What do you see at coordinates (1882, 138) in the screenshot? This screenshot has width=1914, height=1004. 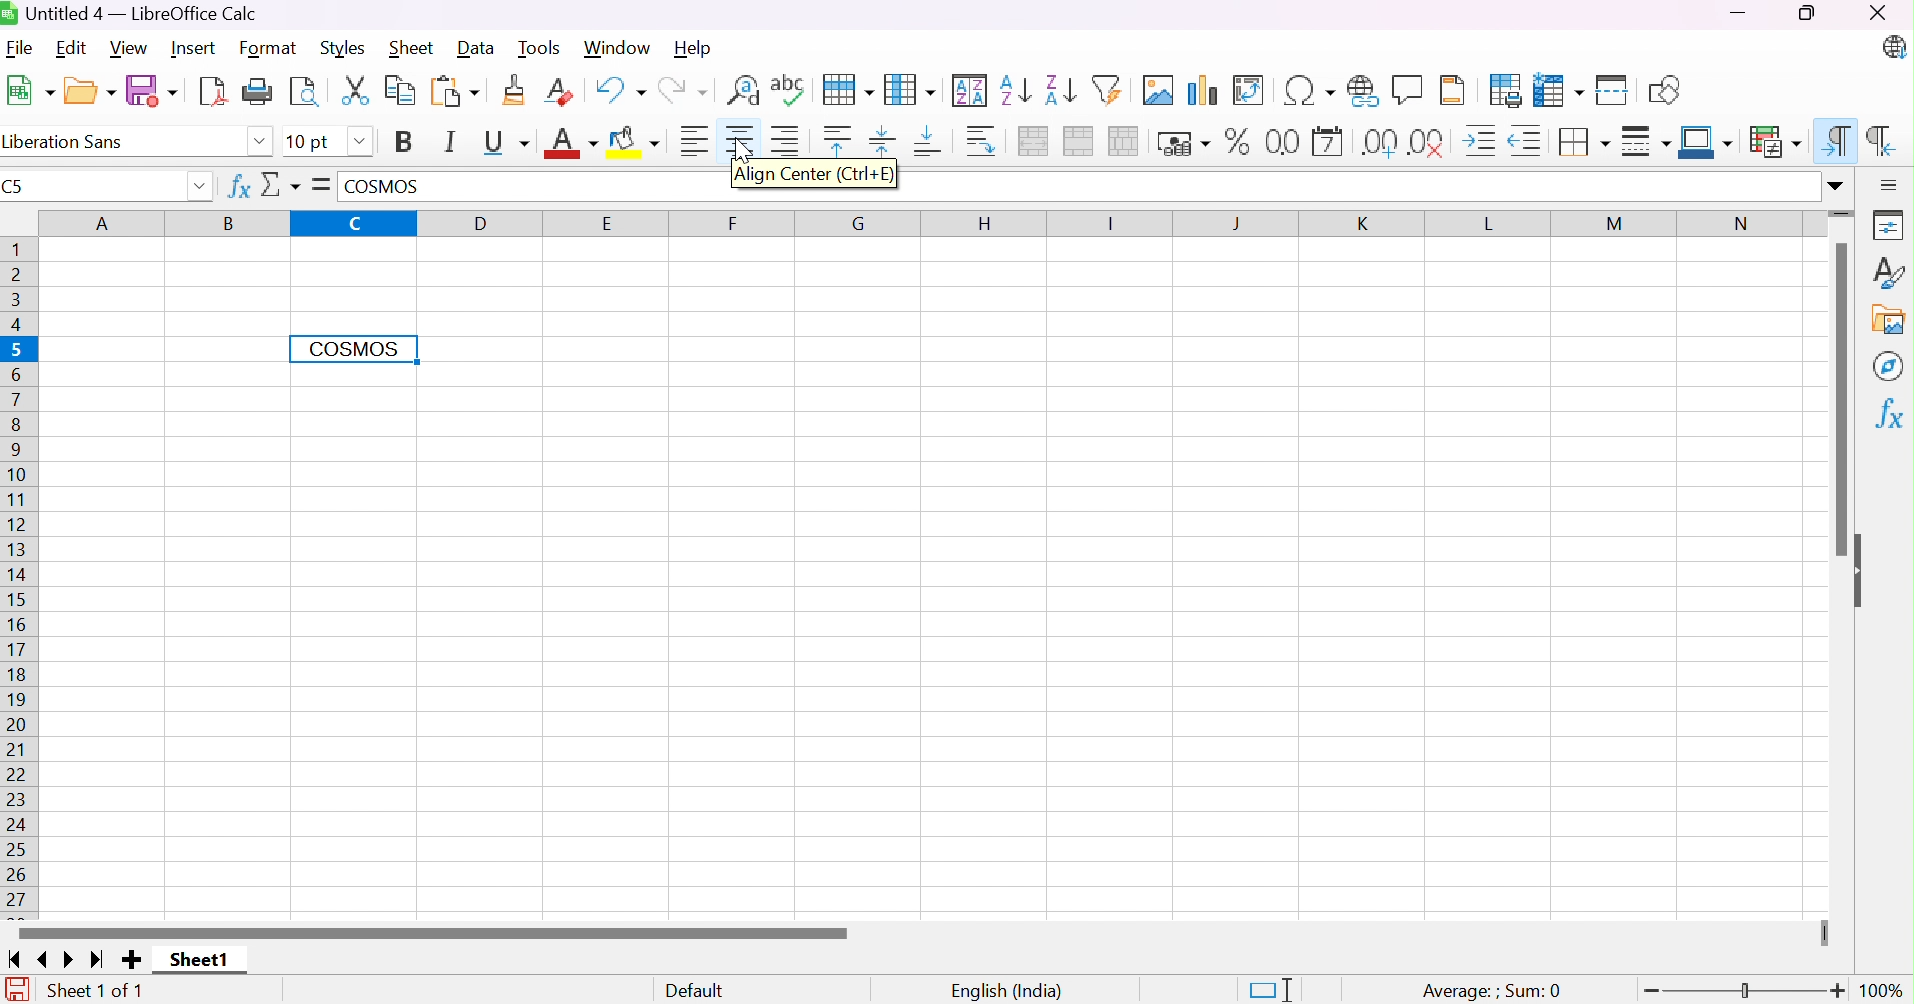 I see `Right-To-Left` at bounding box center [1882, 138].